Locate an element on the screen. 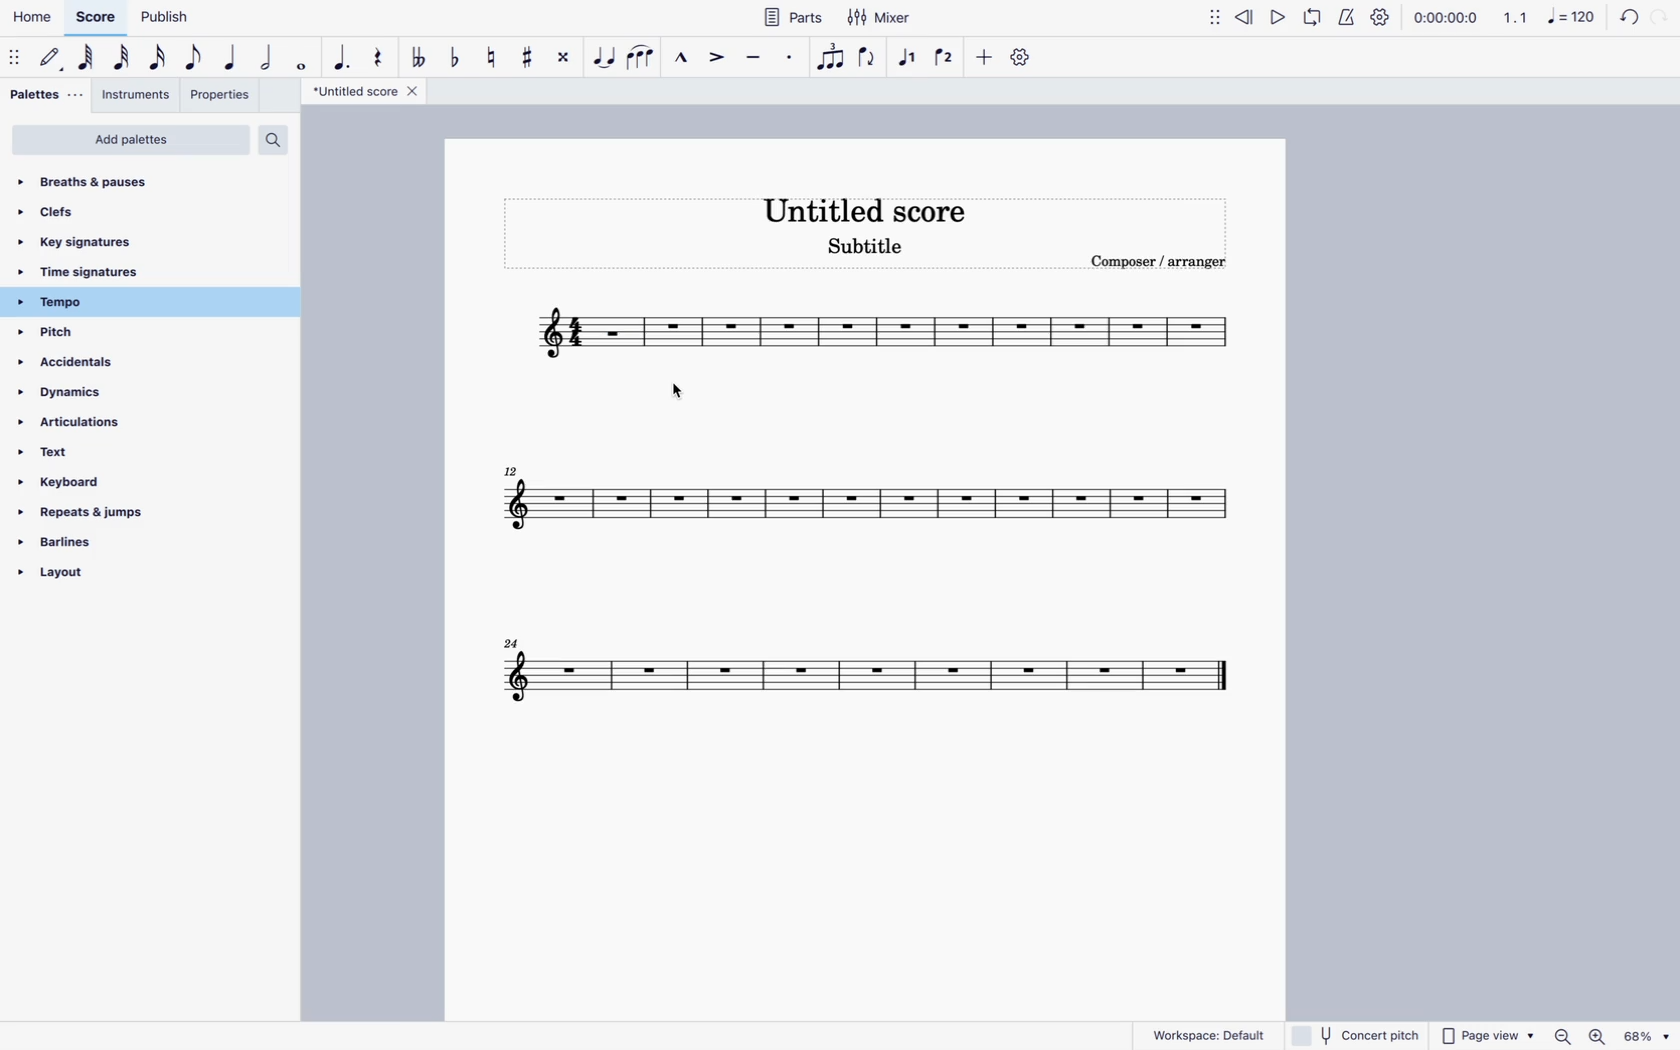 This screenshot has width=1680, height=1050. move is located at coordinates (1211, 17).